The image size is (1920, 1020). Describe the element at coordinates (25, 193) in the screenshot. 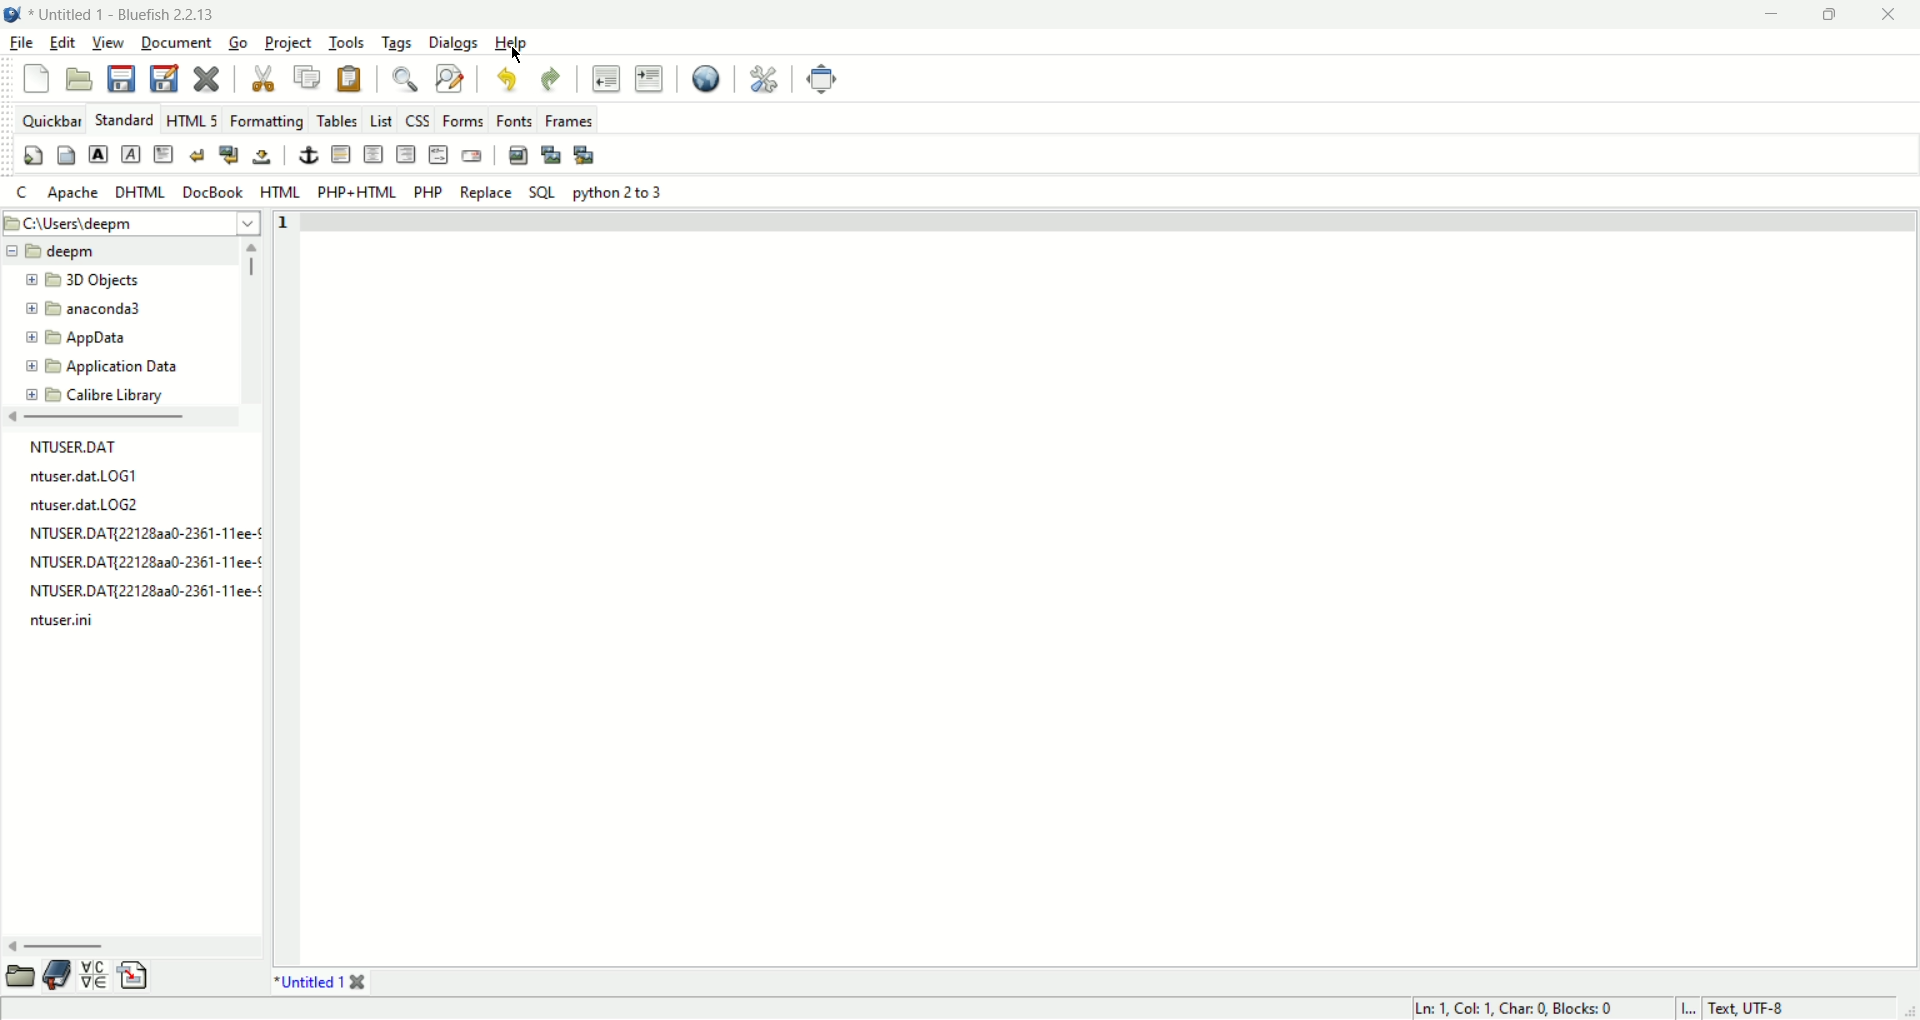

I see `C` at that location.